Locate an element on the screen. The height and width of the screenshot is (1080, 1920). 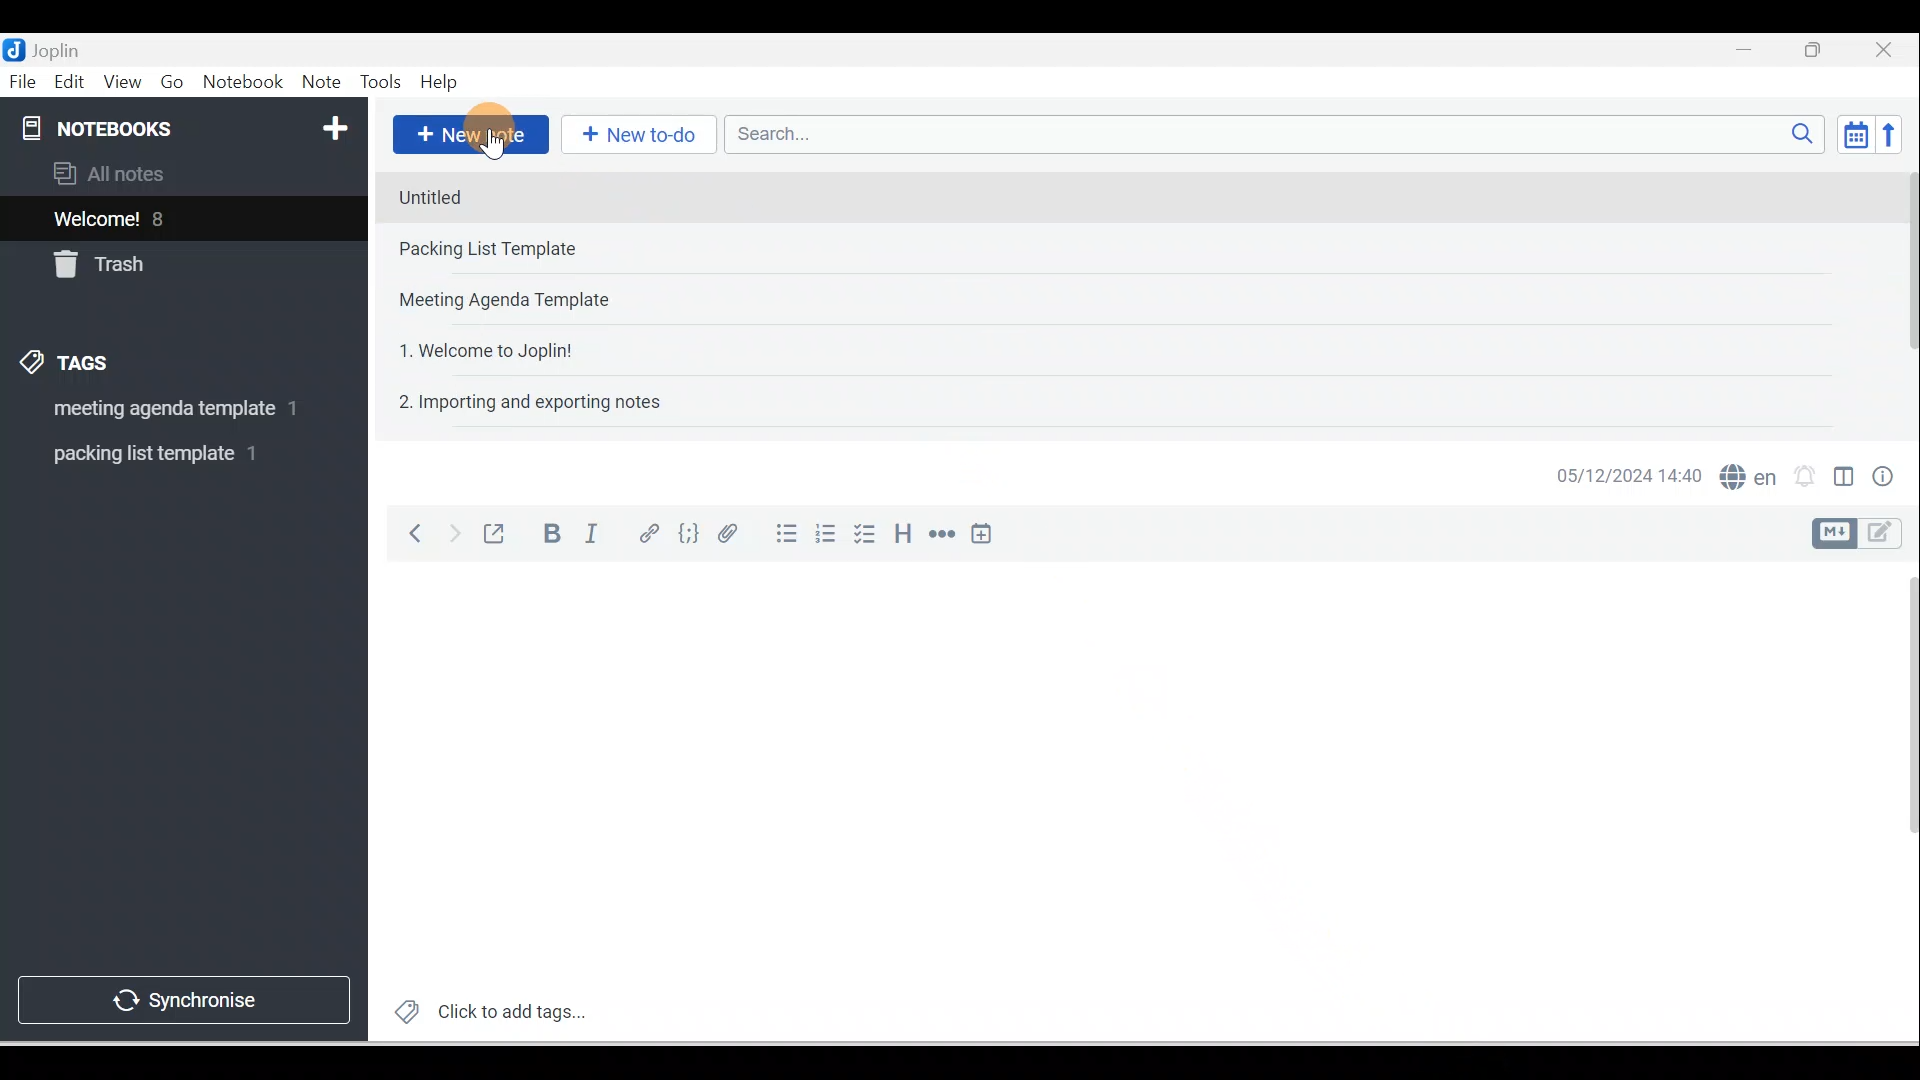
Tools is located at coordinates (380, 82).